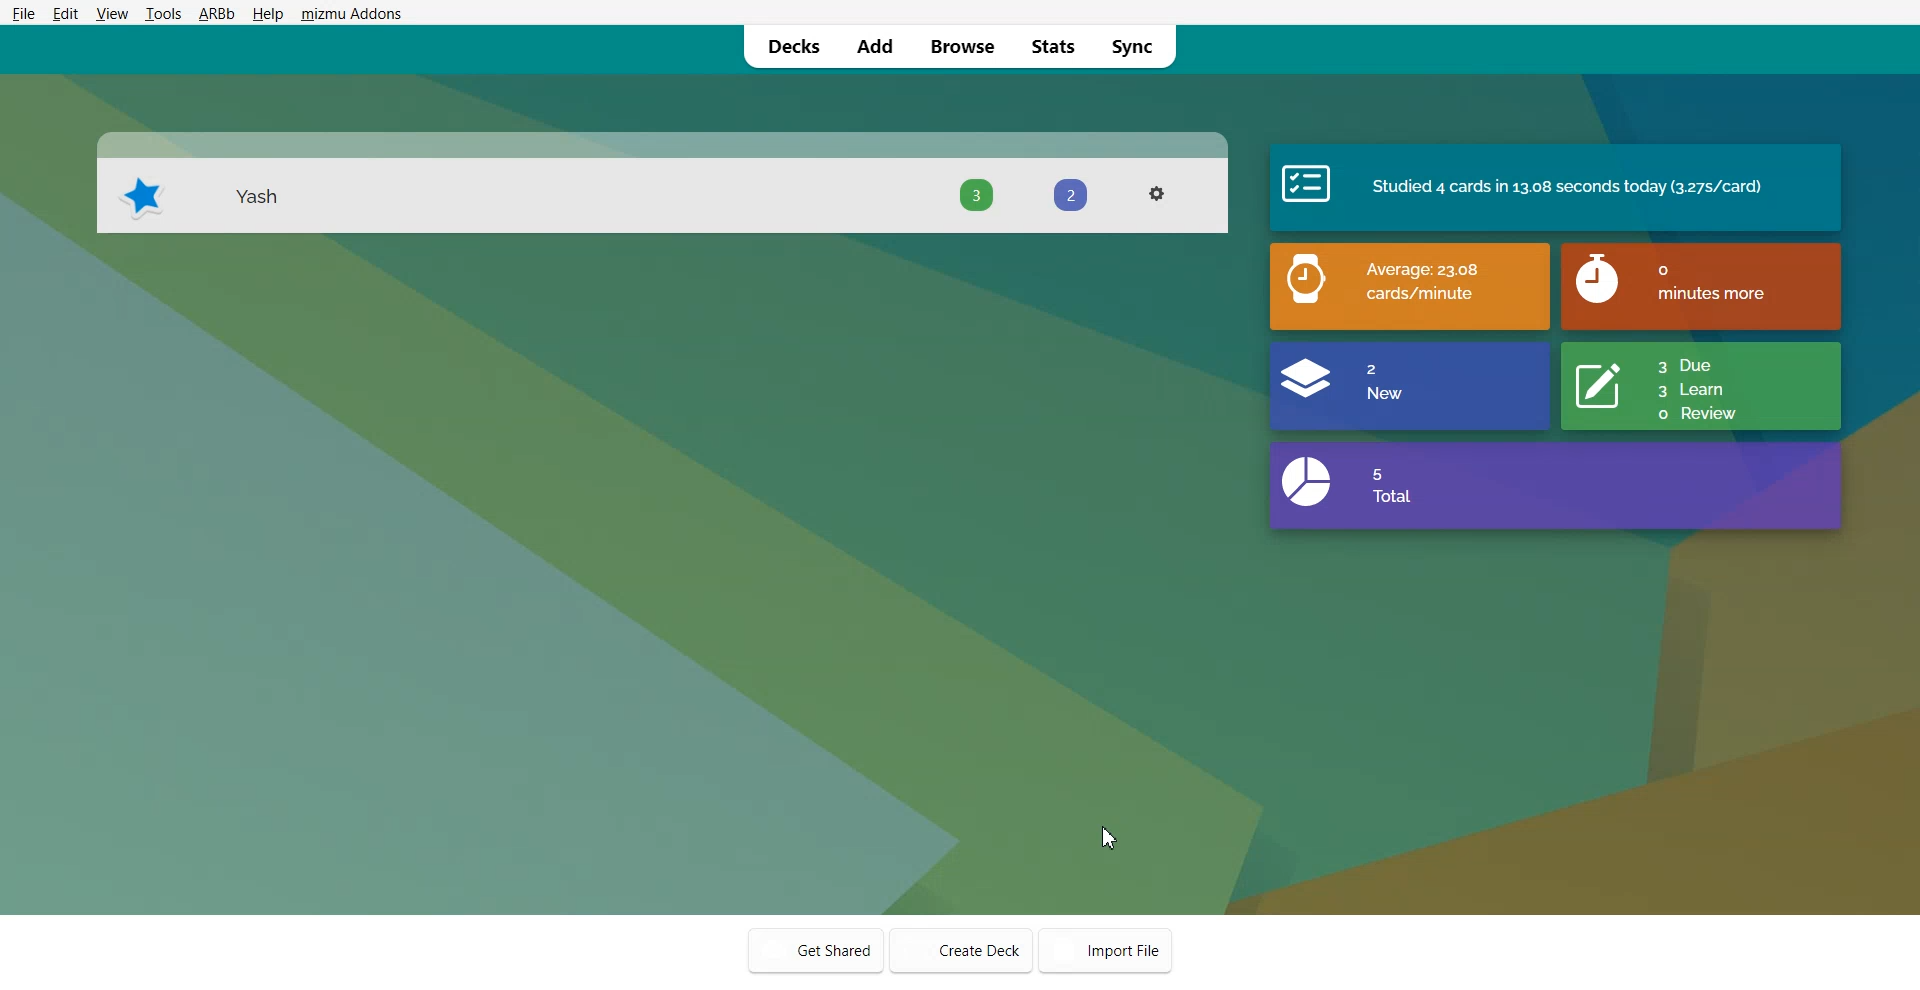  I want to click on Deck file, so click(662, 184).